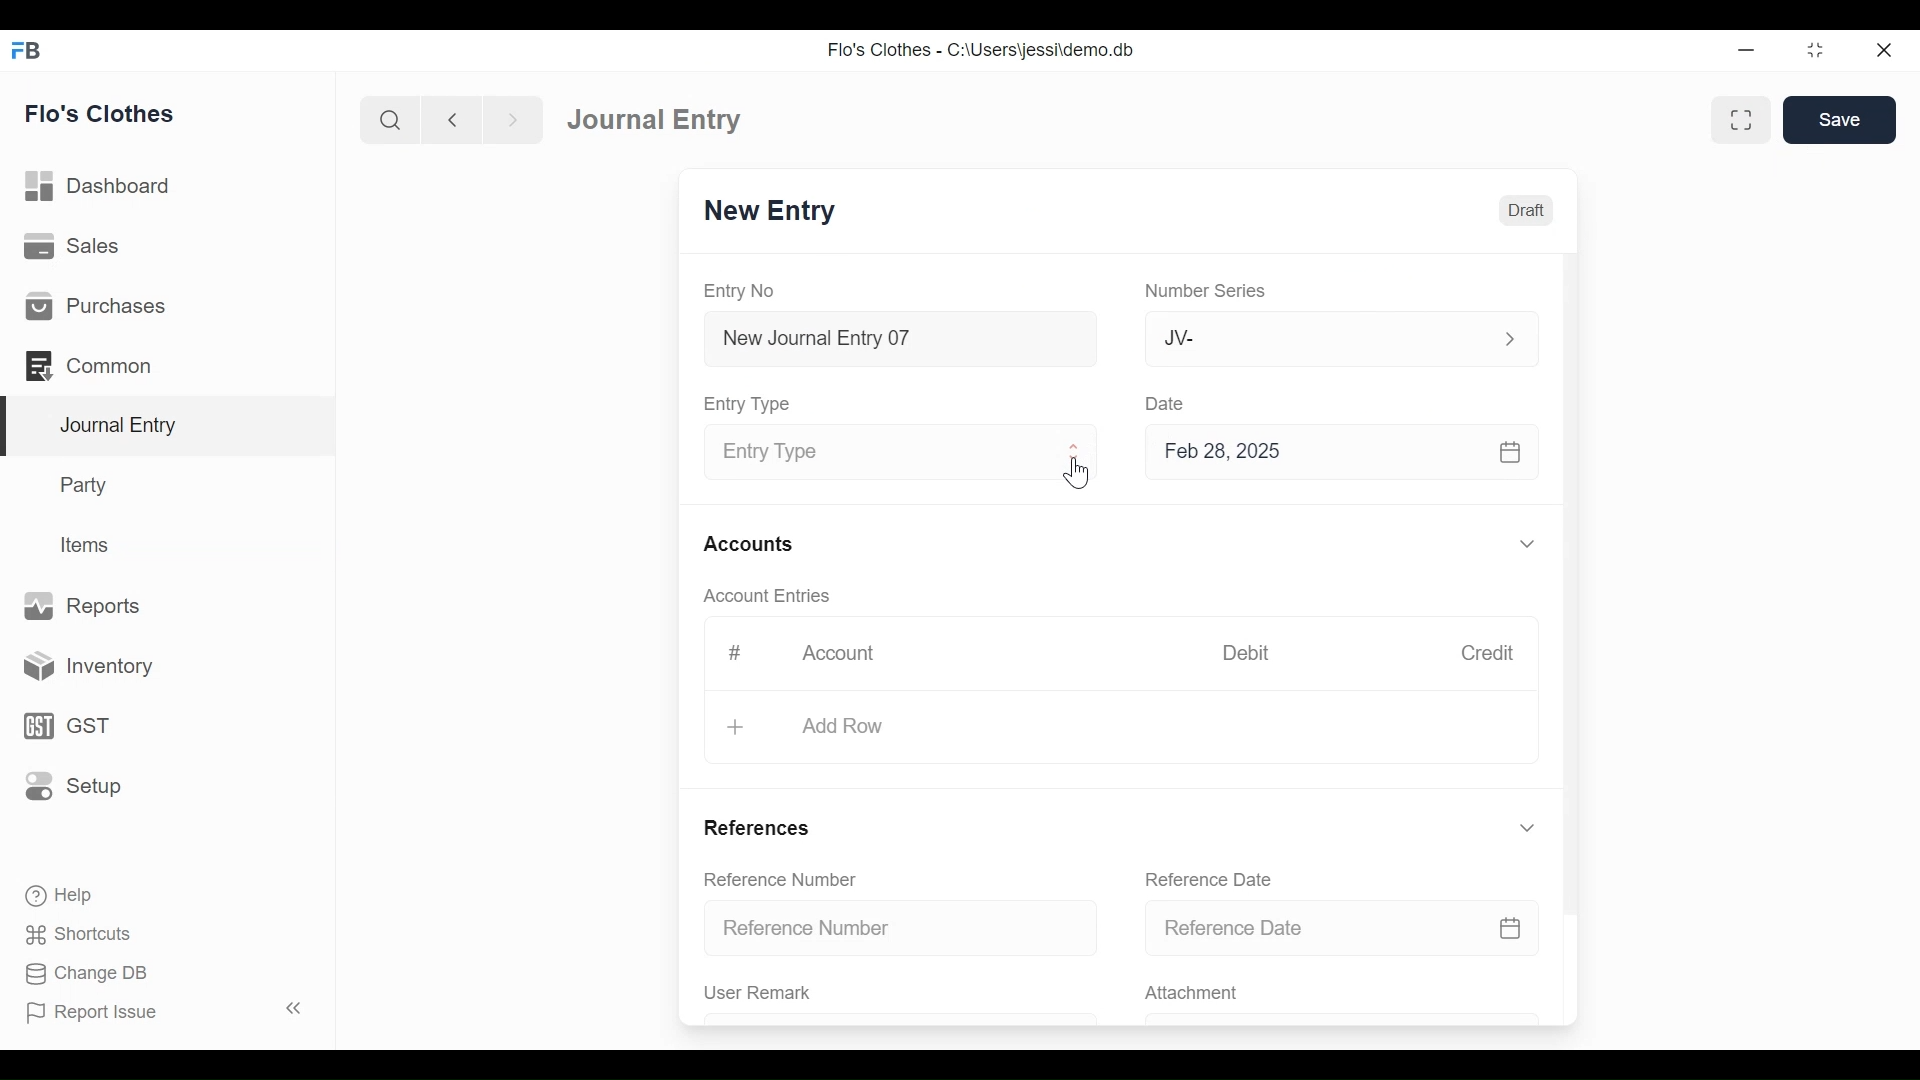  What do you see at coordinates (1207, 291) in the screenshot?
I see `Number Series` at bounding box center [1207, 291].